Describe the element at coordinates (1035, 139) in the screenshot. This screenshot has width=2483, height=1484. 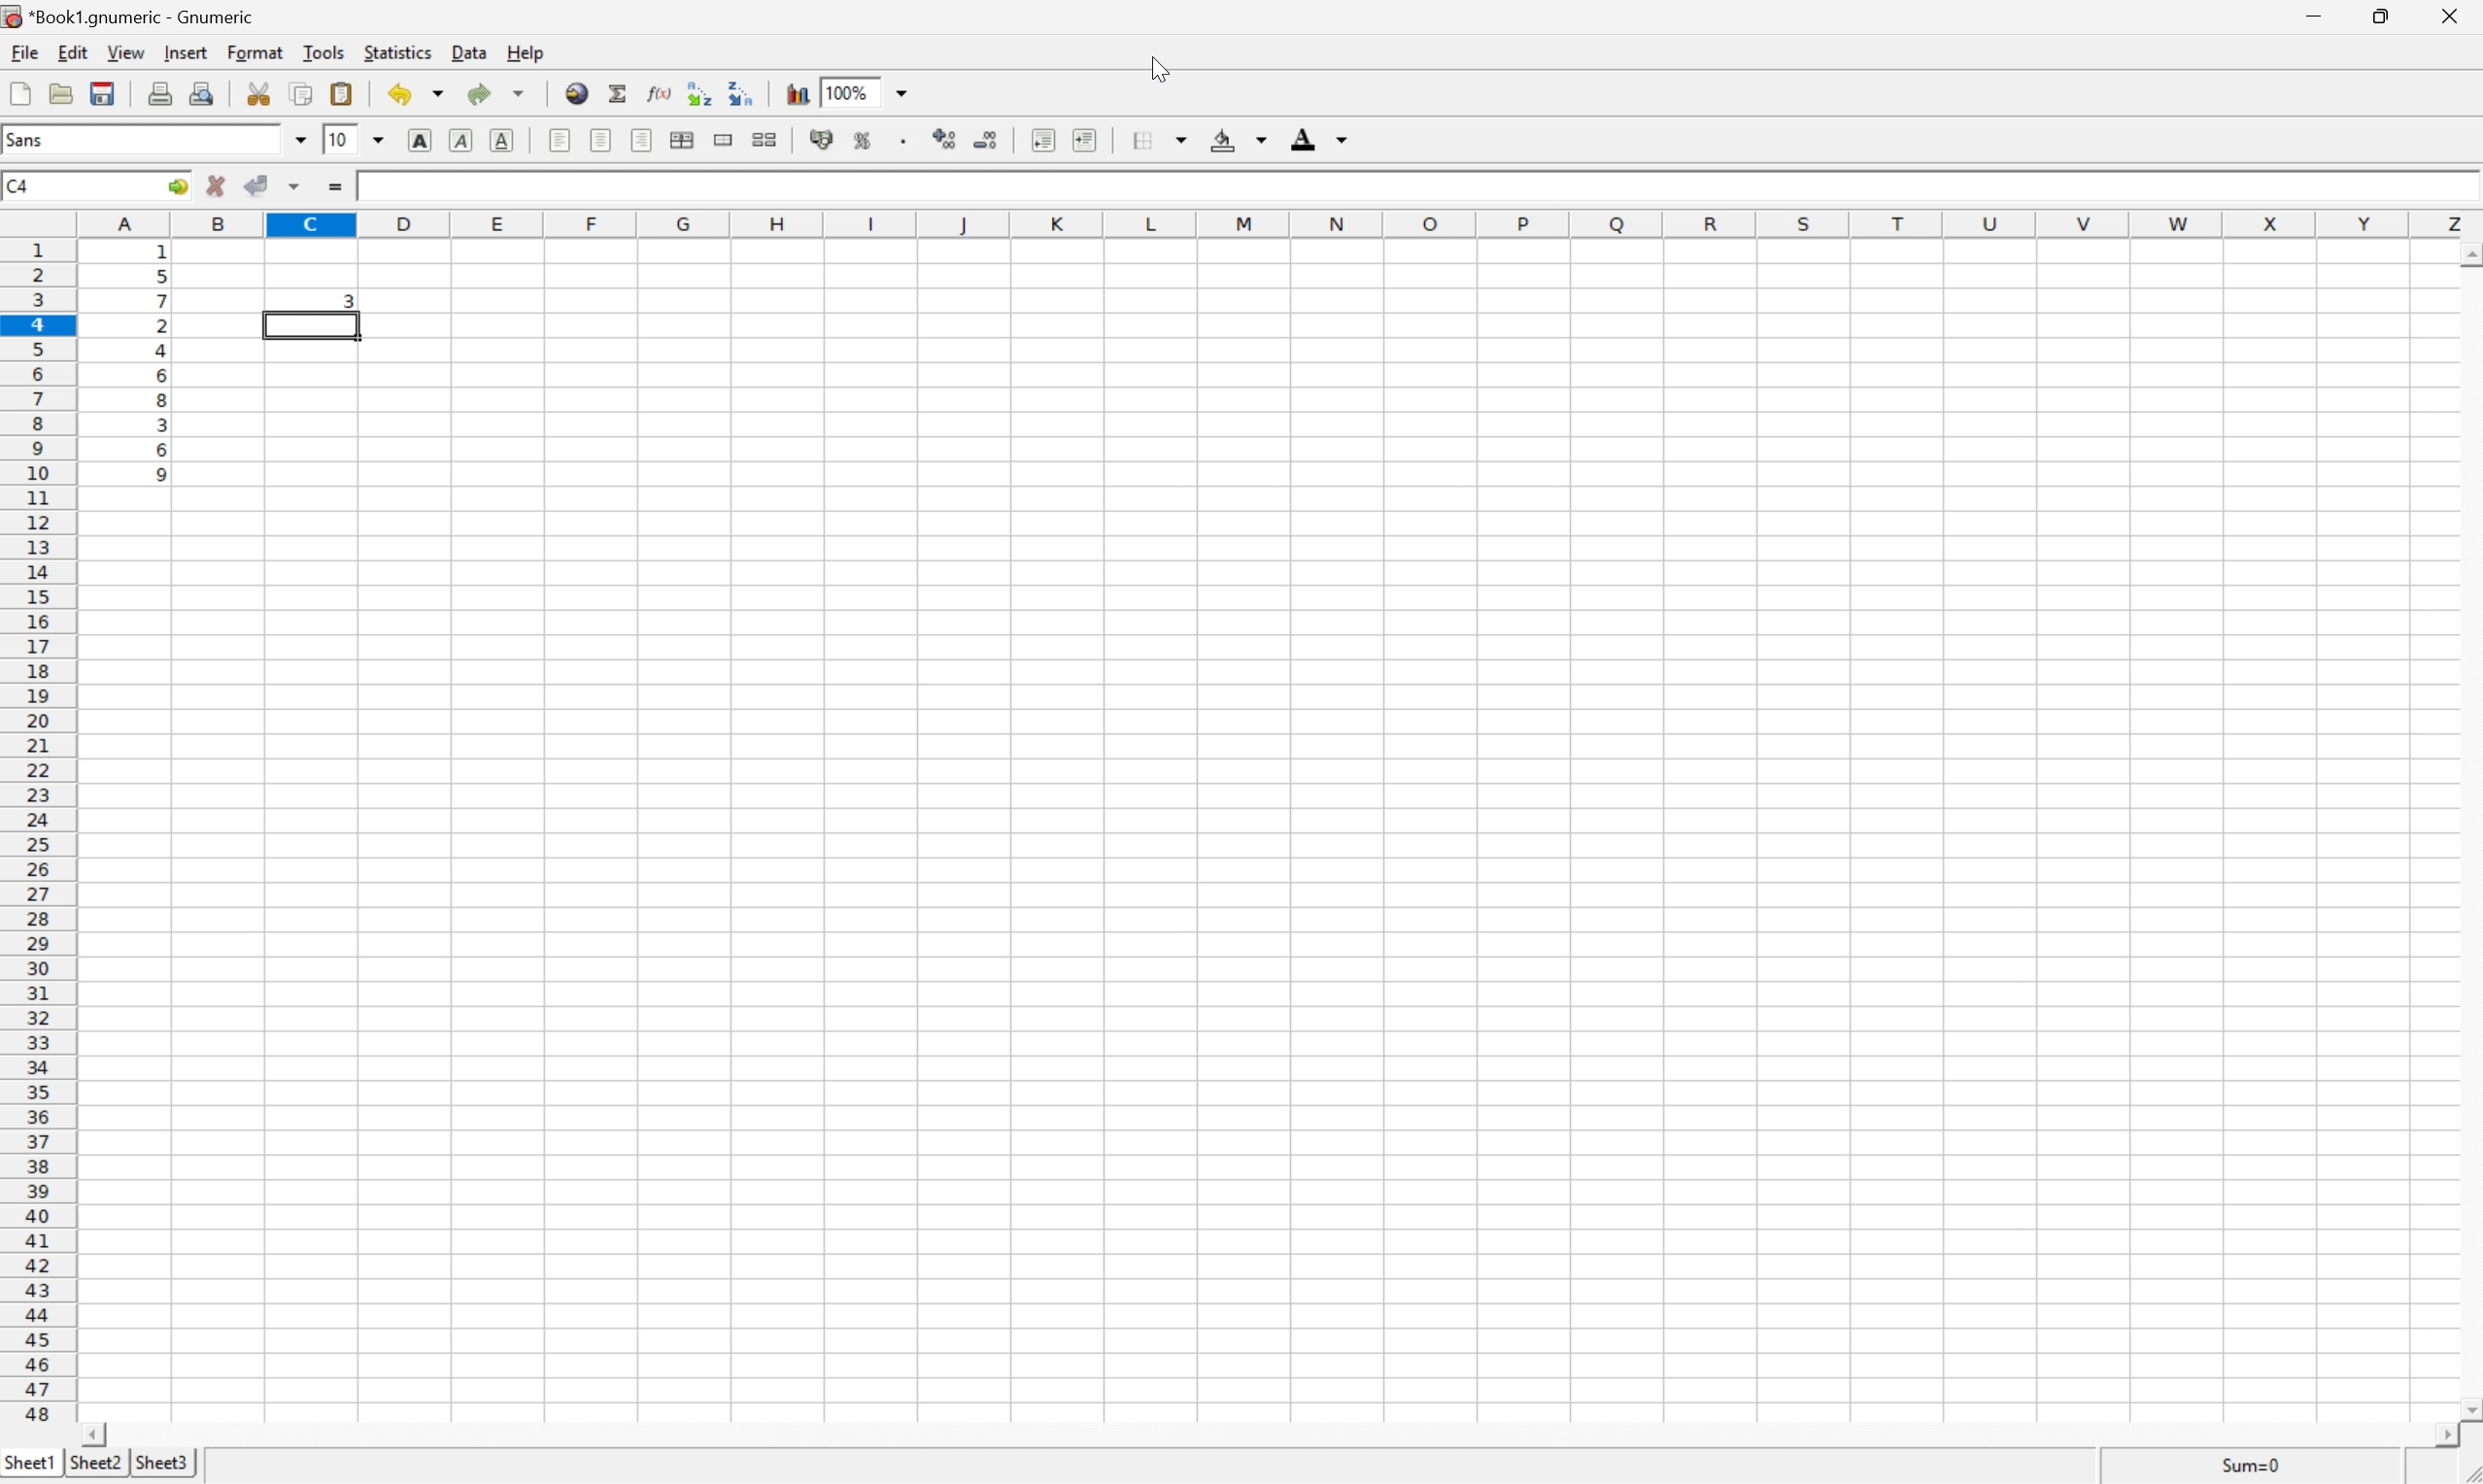
I see `decrease indent` at that location.